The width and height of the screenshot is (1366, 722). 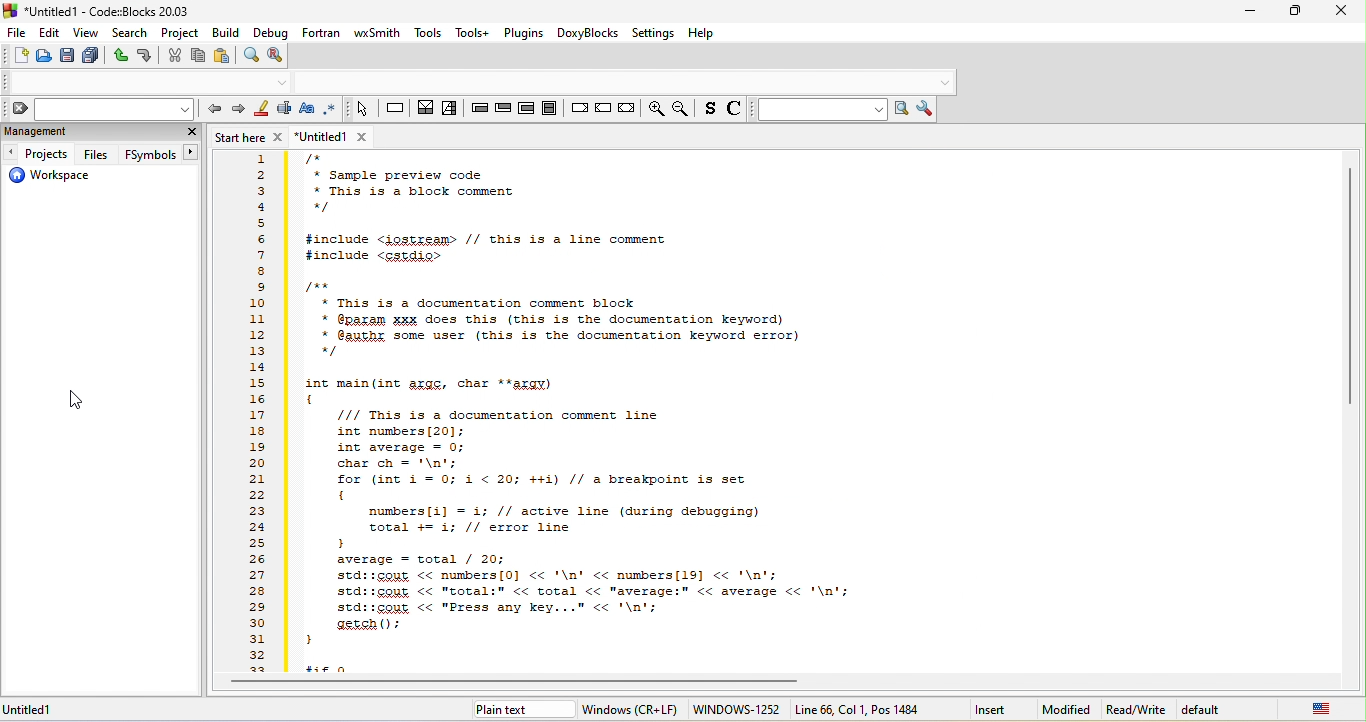 I want to click on close, so click(x=1343, y=11).